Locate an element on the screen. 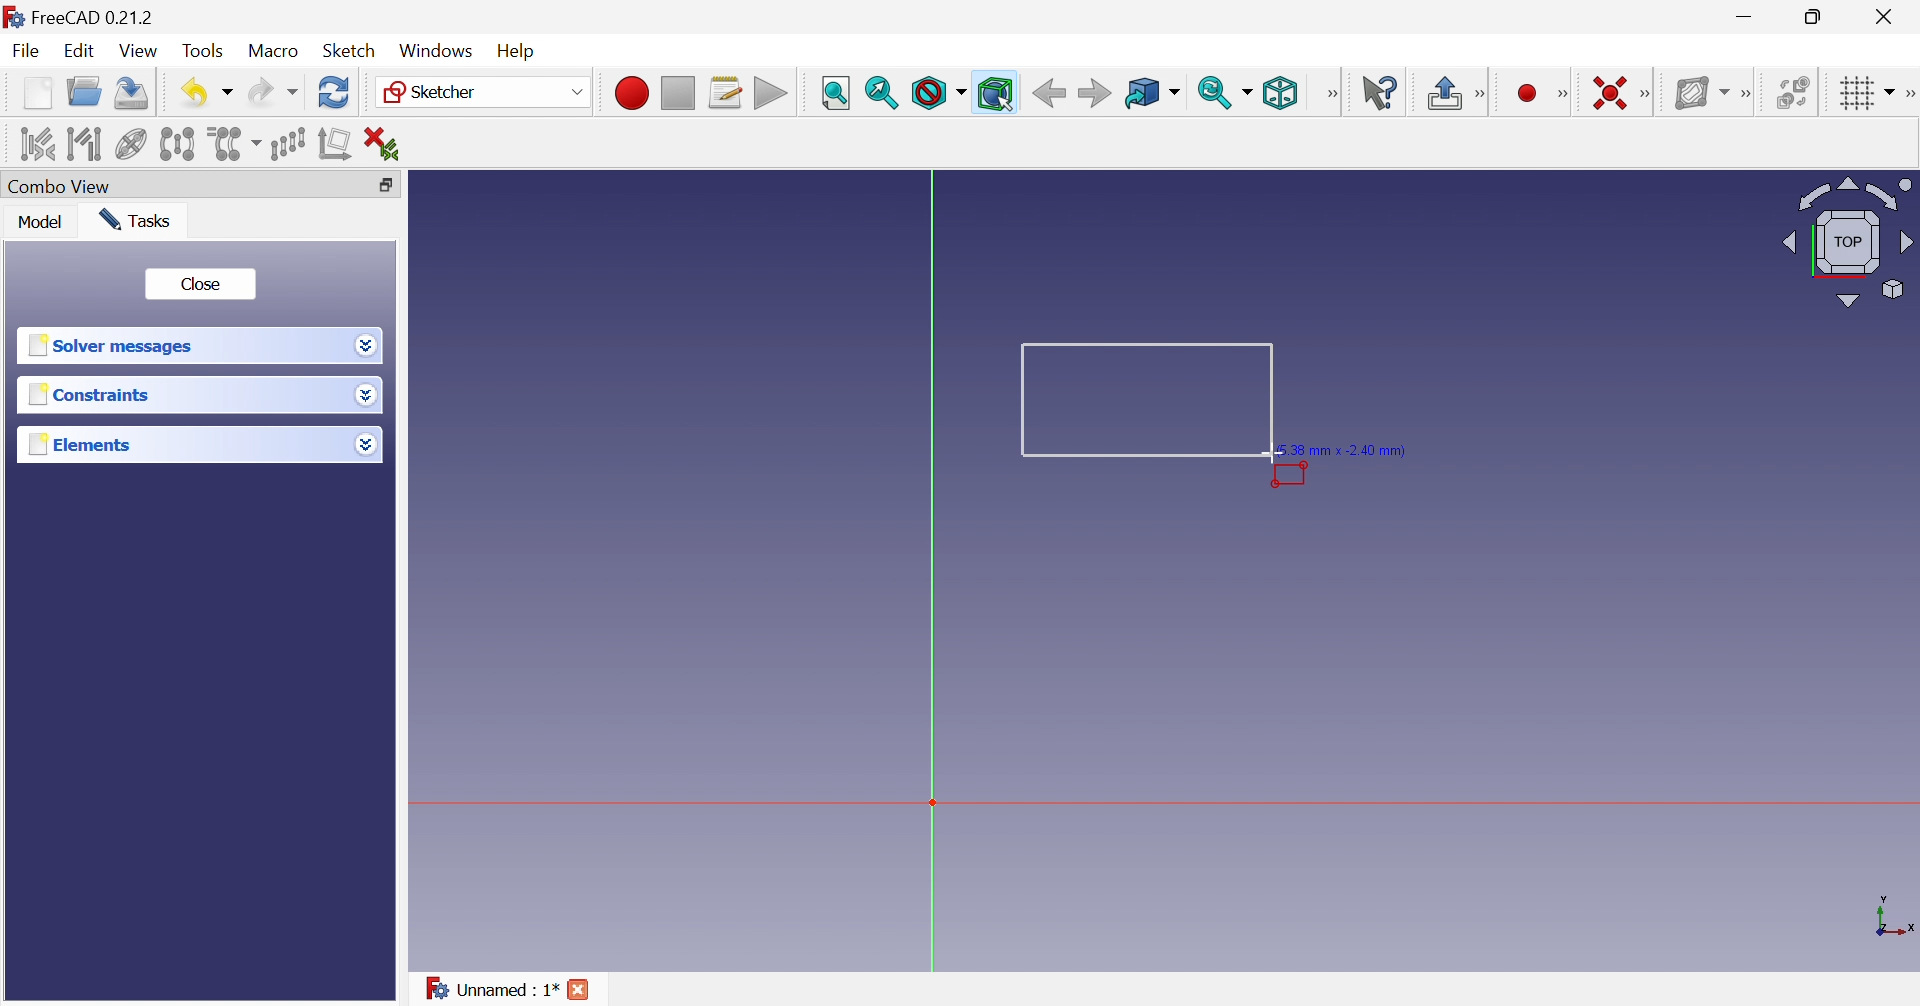 The width and height of the screenshot is (1920, 1006). Refresh is located at coordinates (335, 93).